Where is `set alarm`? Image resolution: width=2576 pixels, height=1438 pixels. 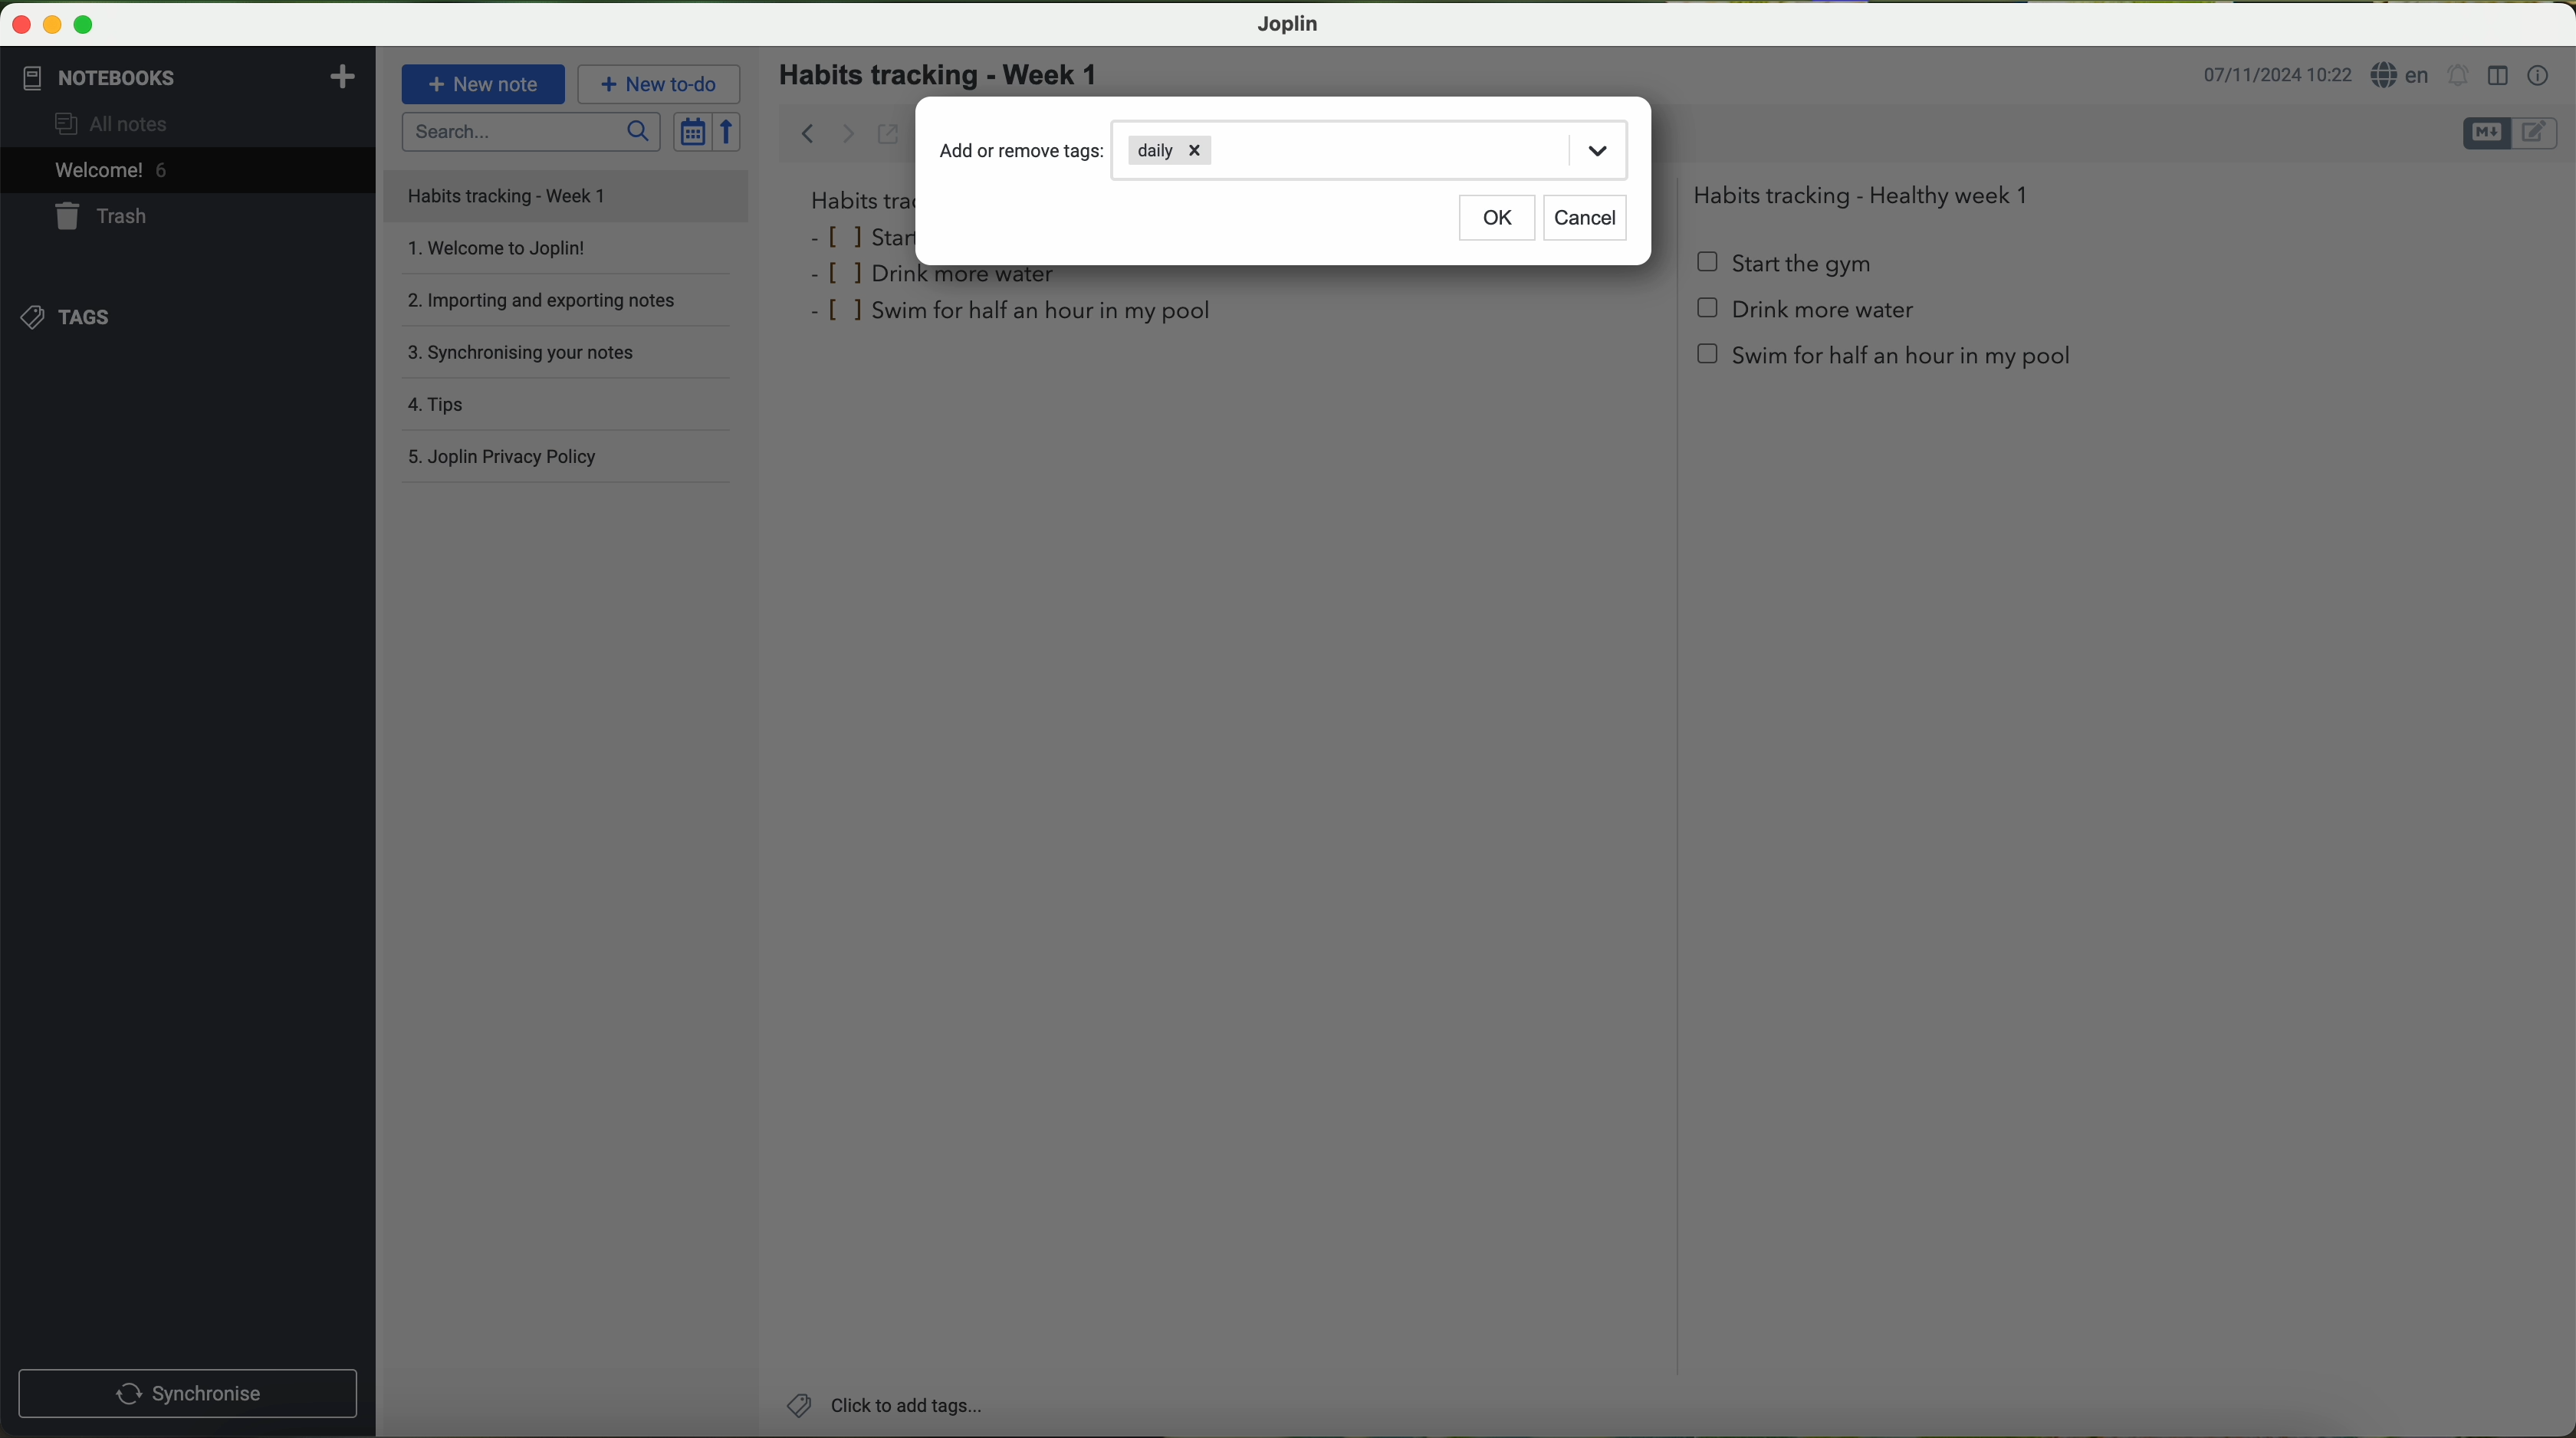 set alarm is located at coordinates (2459, 74).